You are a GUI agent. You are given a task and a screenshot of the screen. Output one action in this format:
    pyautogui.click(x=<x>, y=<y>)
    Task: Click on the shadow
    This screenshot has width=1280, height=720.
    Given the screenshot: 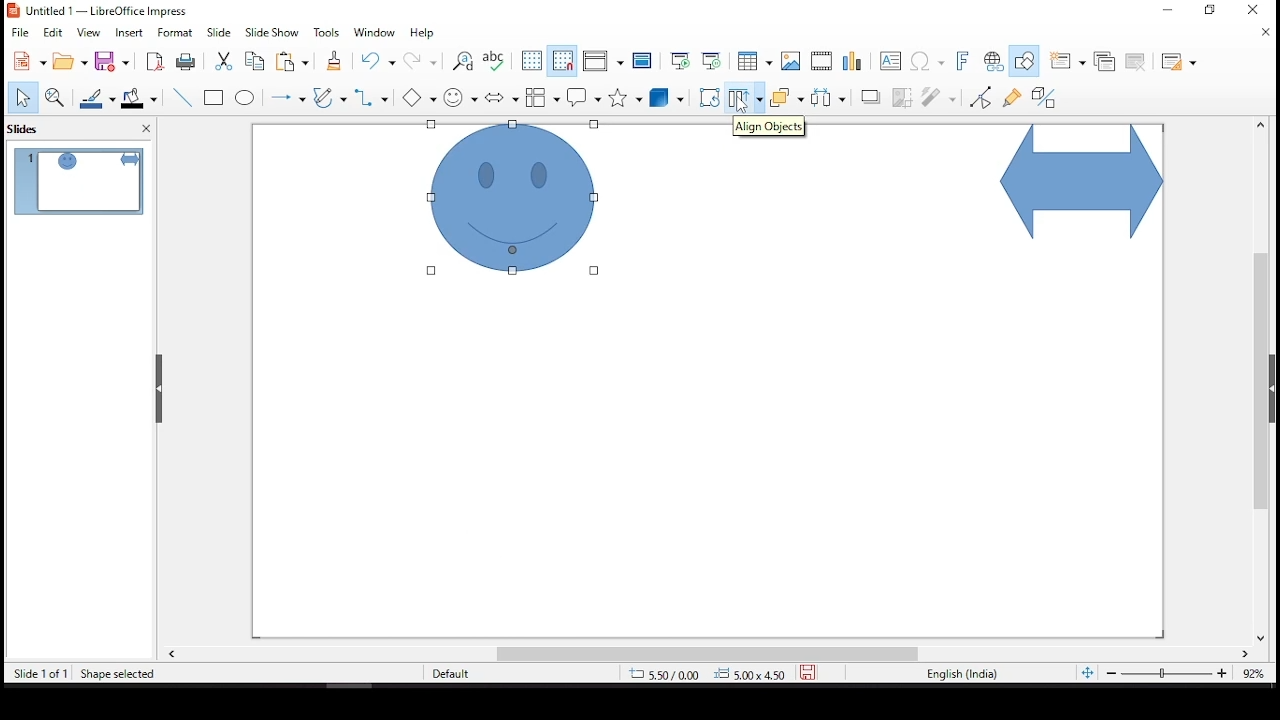 What is the action you would take?
    pyautogui.click(x=871, y=96)
    